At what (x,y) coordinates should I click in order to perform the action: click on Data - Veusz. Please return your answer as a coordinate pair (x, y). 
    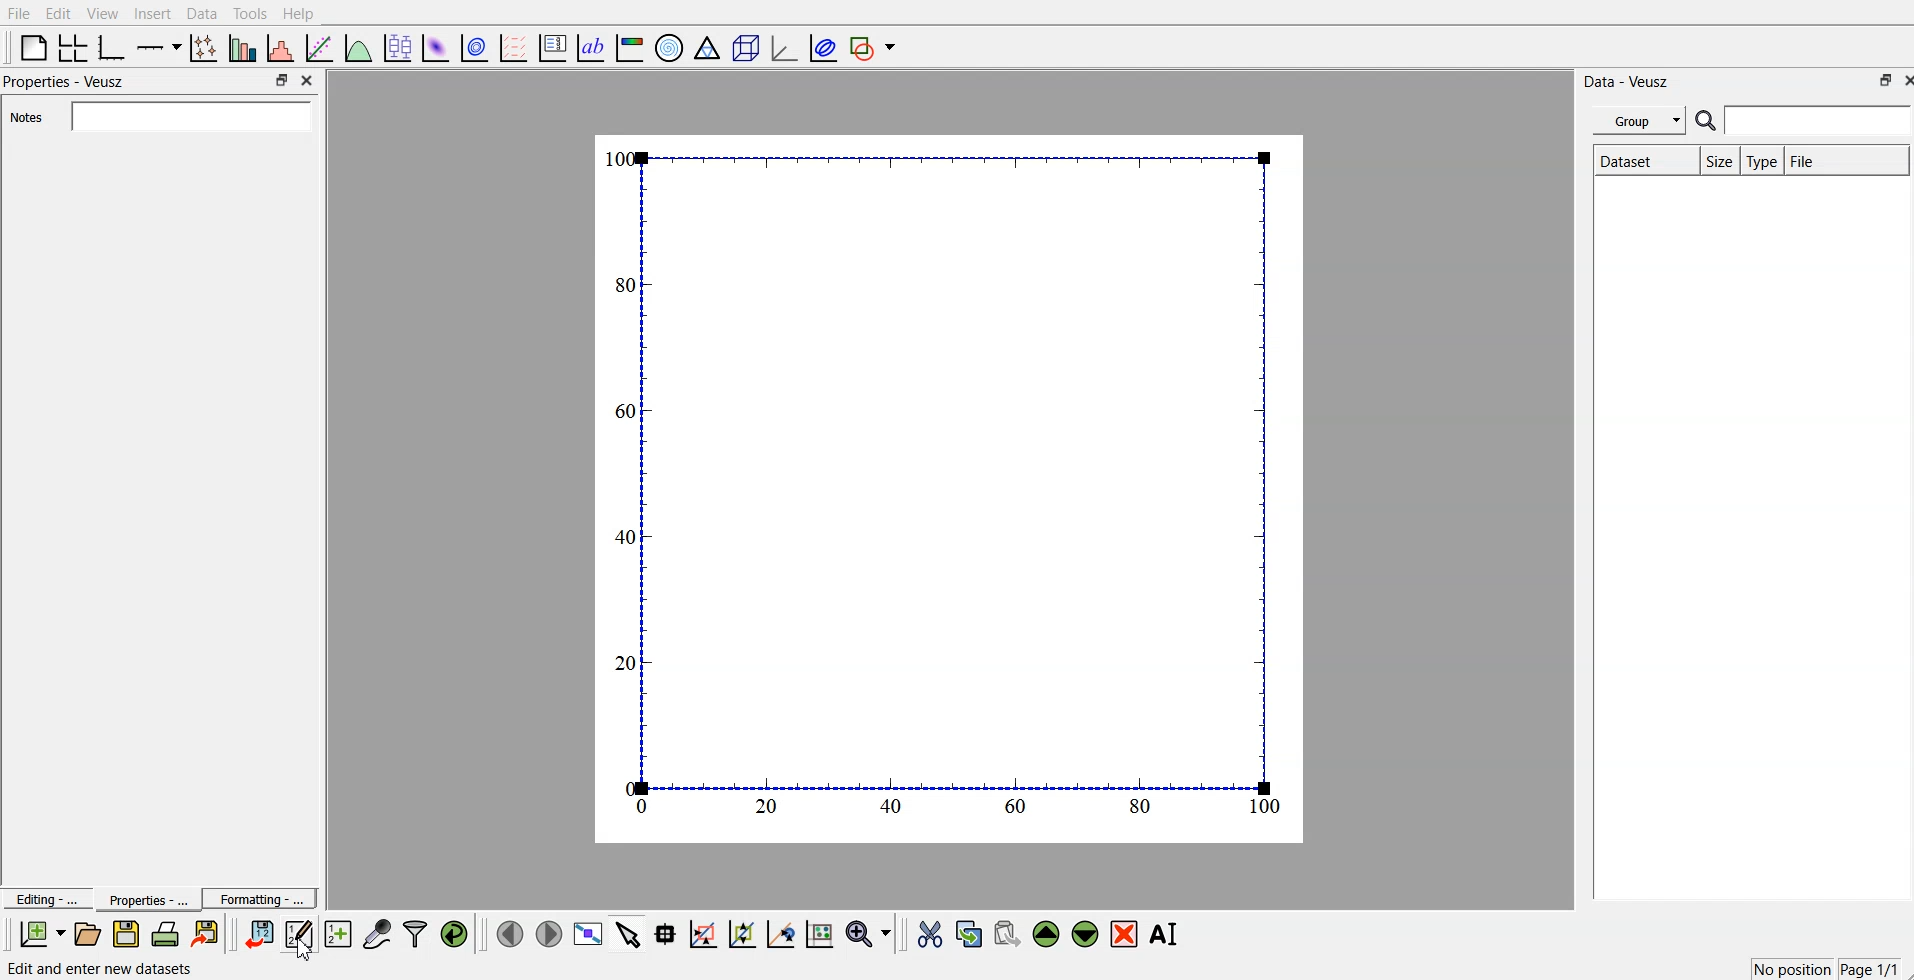
    Looking at the image, I should click on (1634, 80).